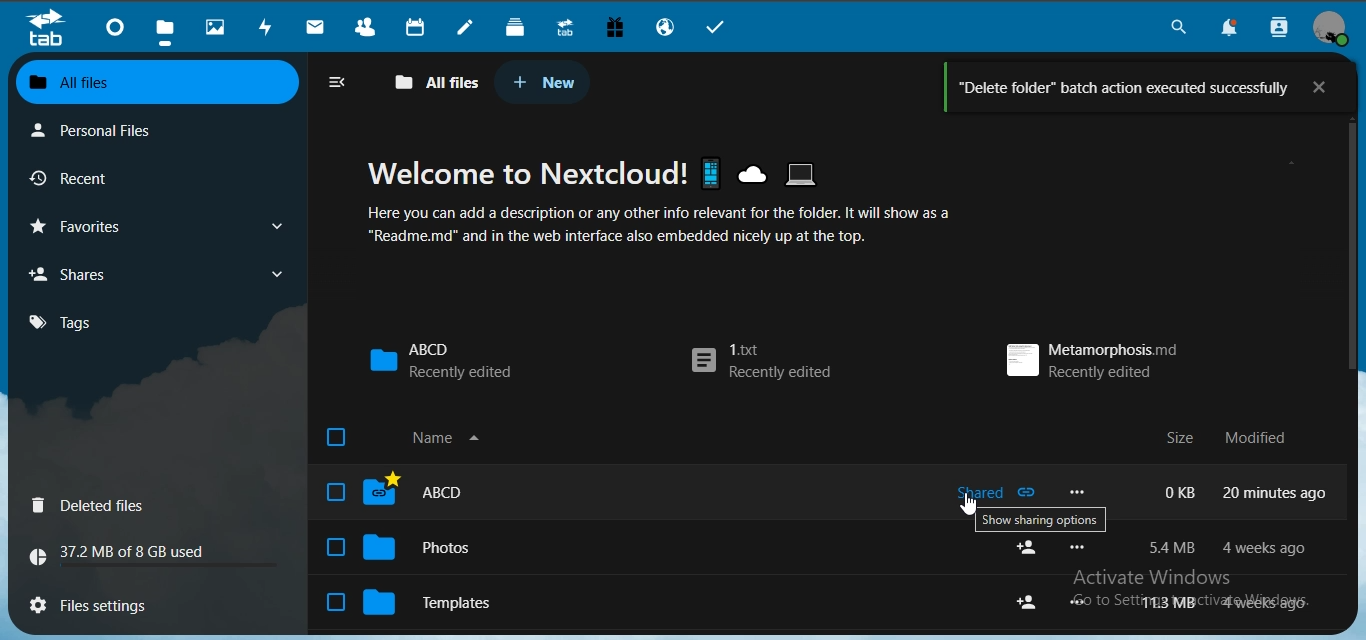 The image size is (1366, 640). Describe the element at coordinates (519, 27) in the screenshot. I see `deck` at that location.